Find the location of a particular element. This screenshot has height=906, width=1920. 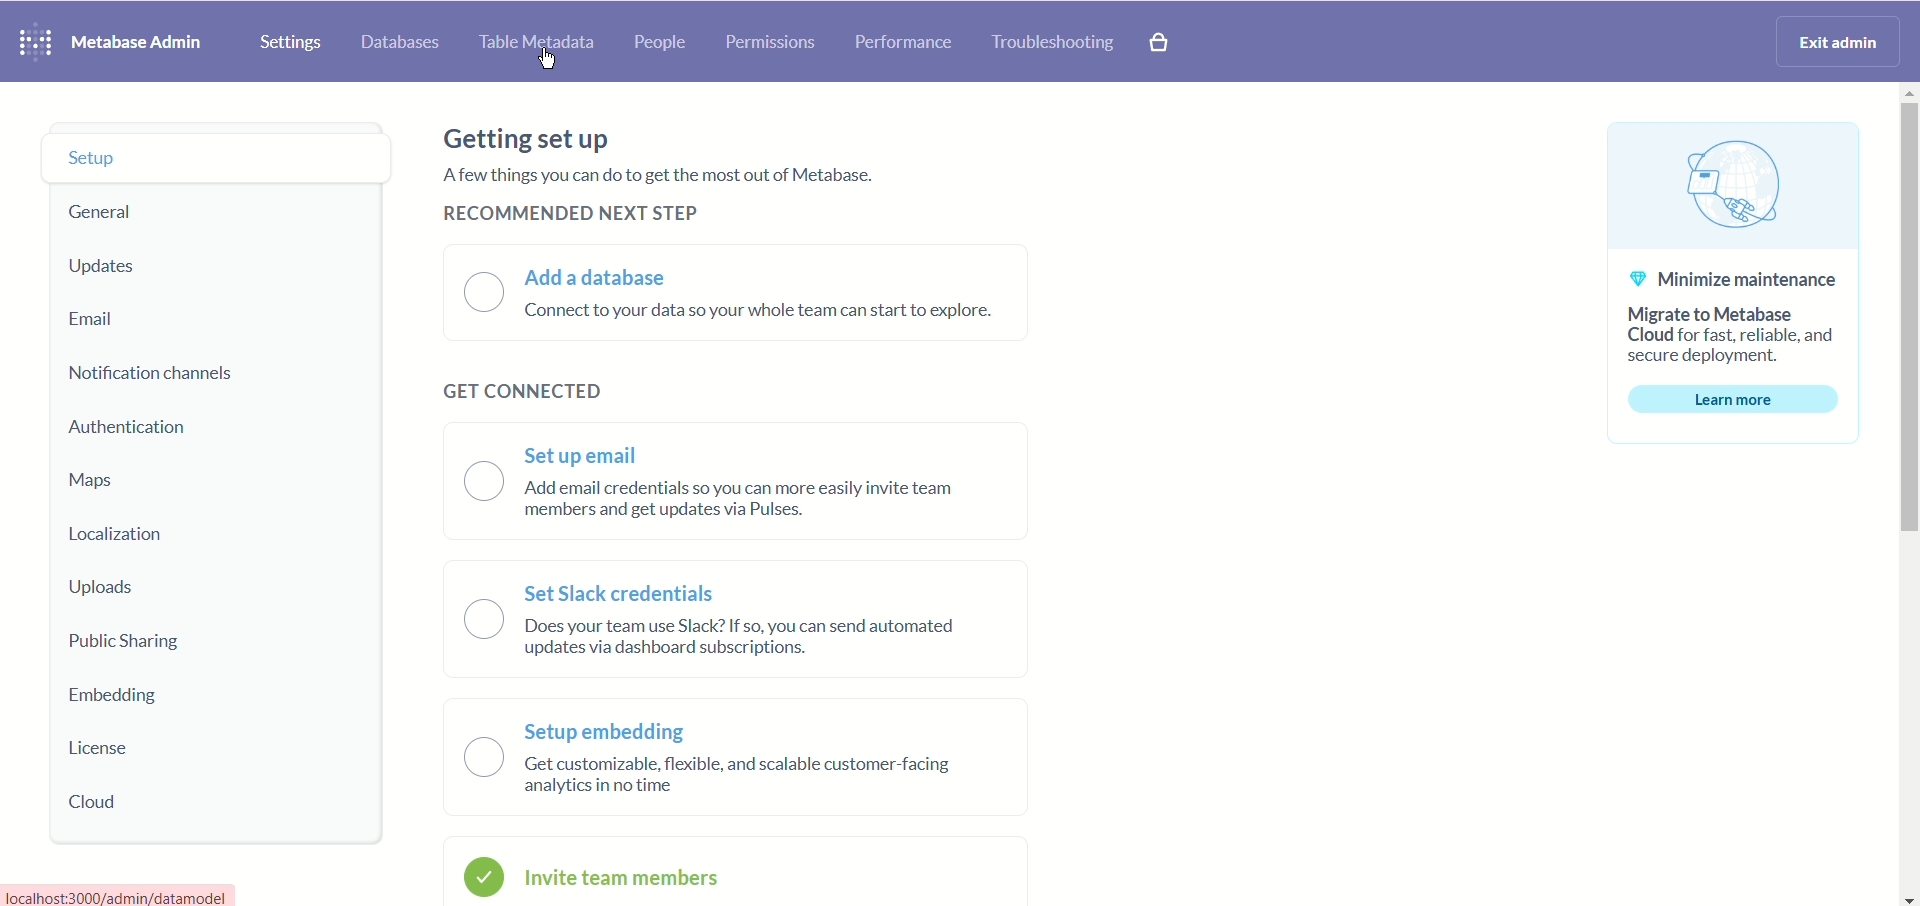

Settings is located at coordinates (286, 38).